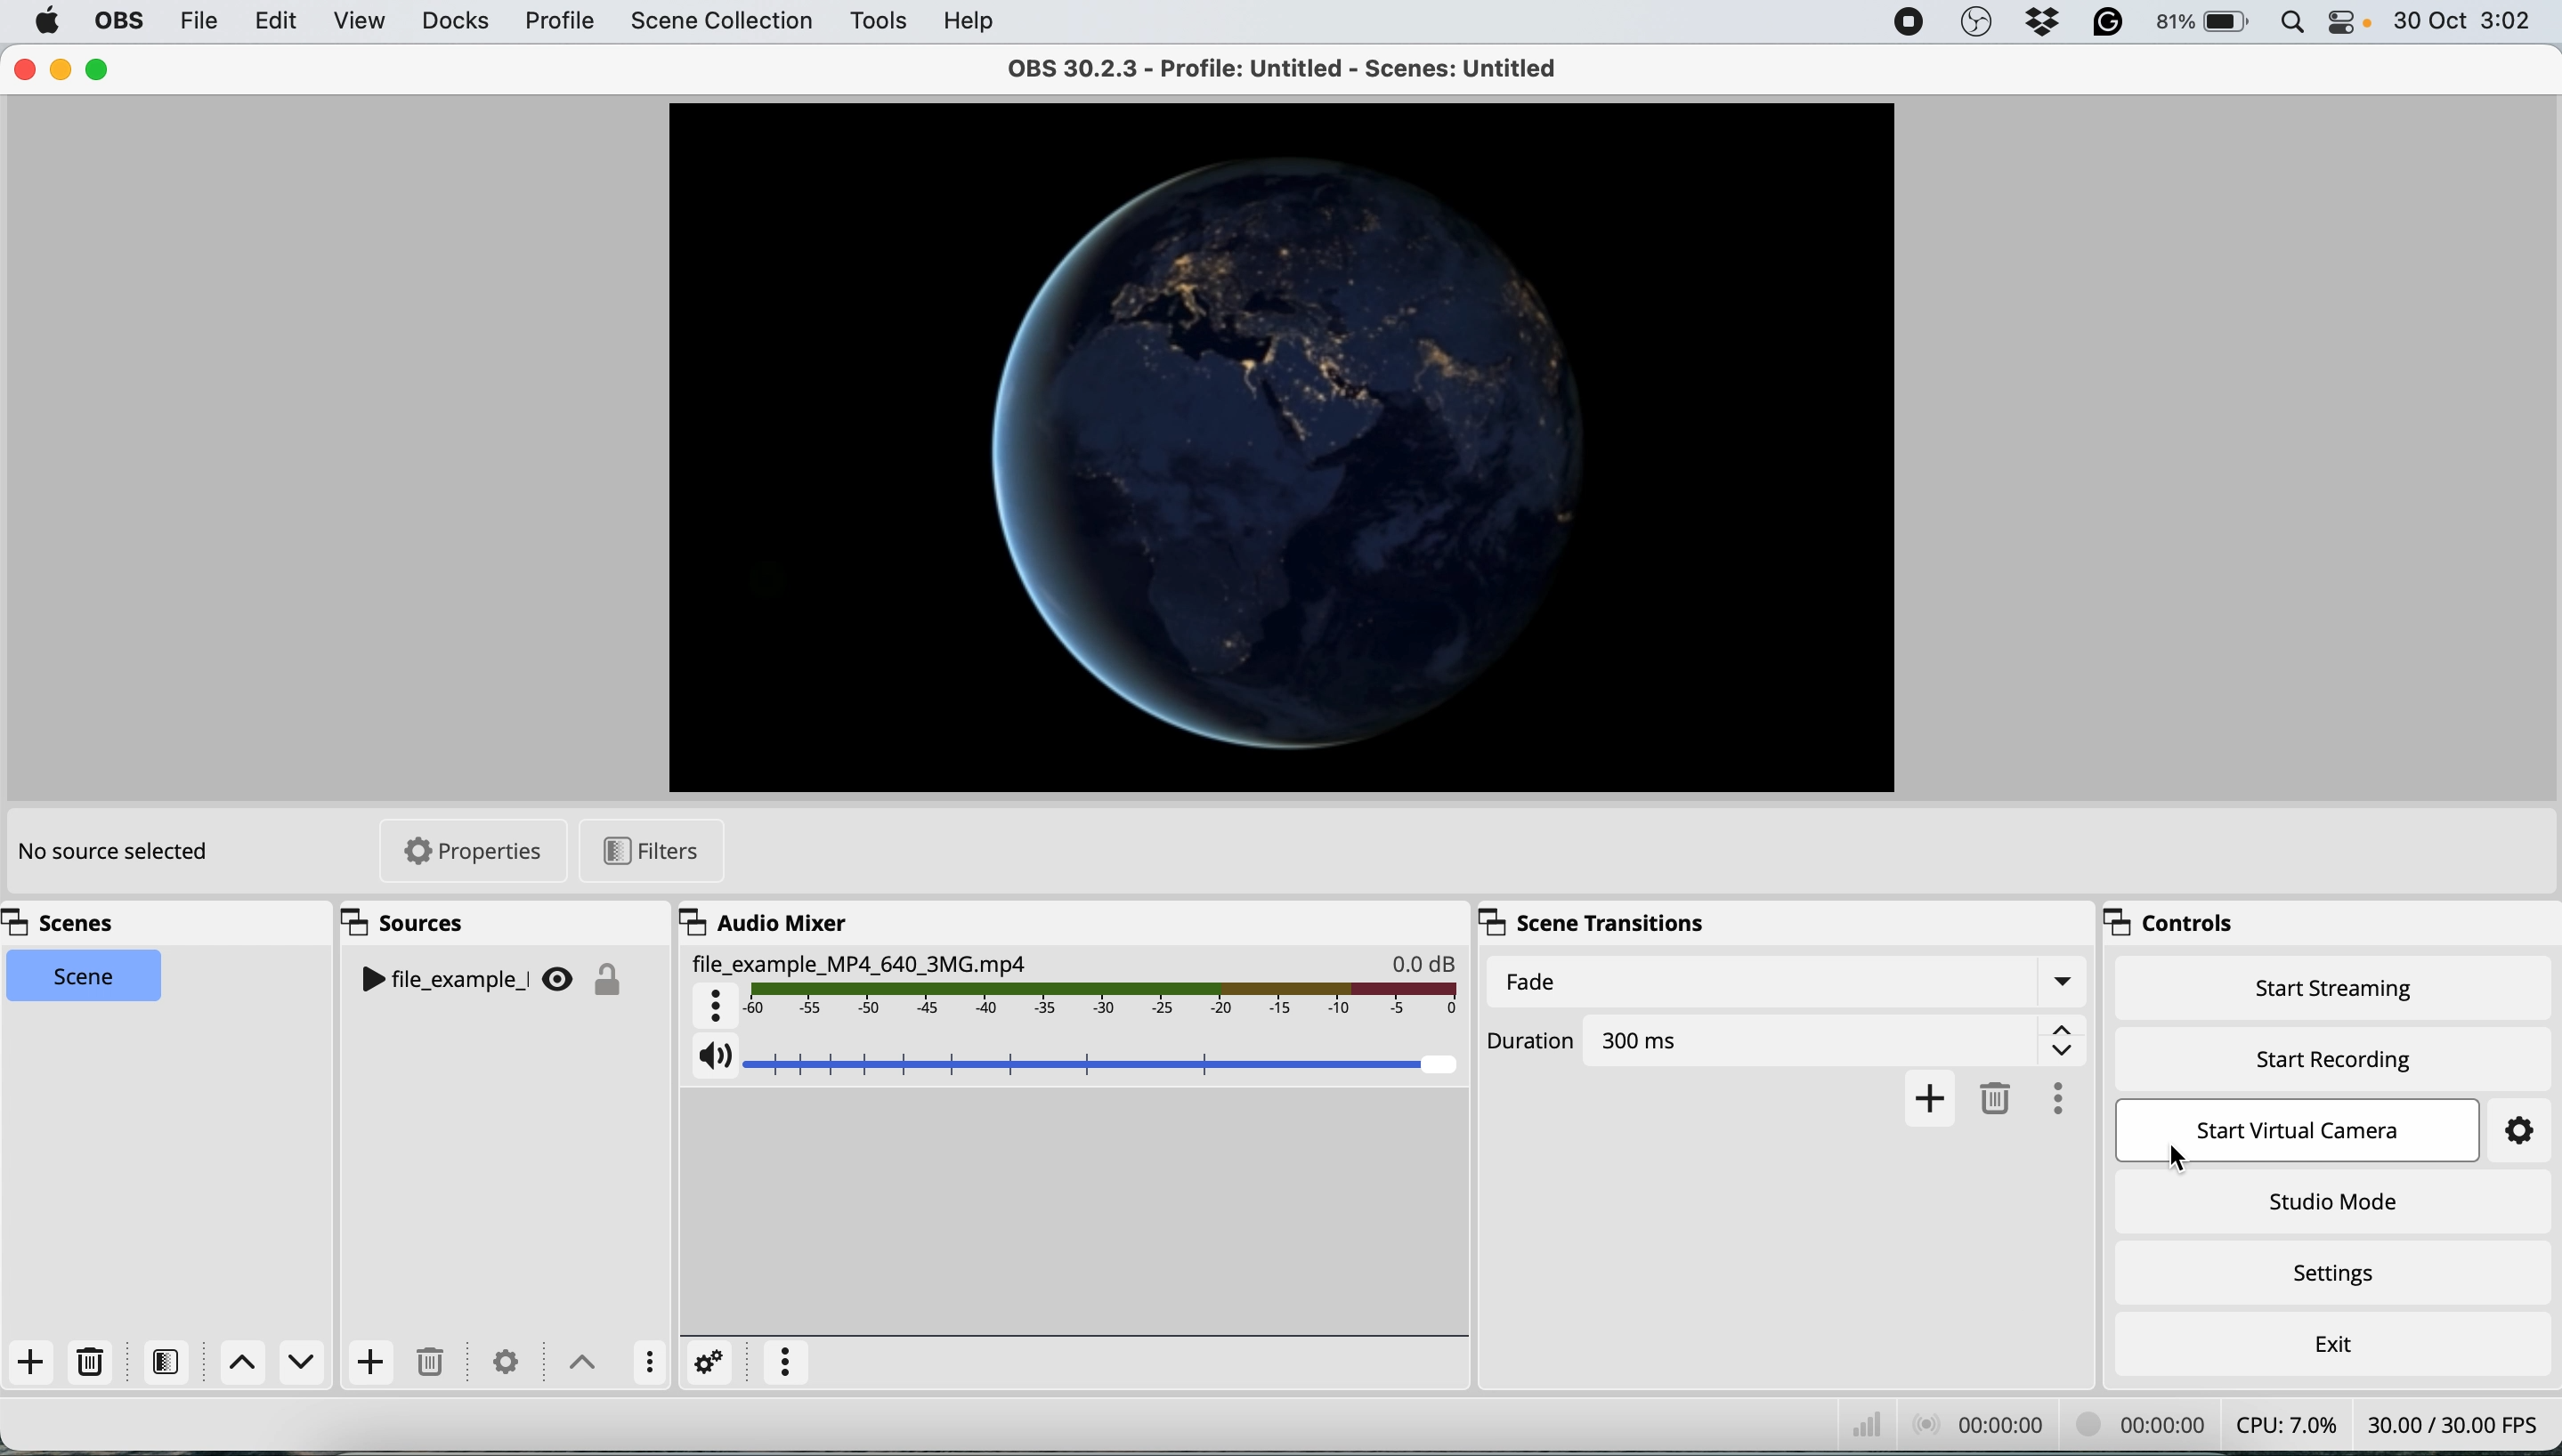 The image size is (2562, 1456). I want to click on scene transitions, so click(1591, 921).